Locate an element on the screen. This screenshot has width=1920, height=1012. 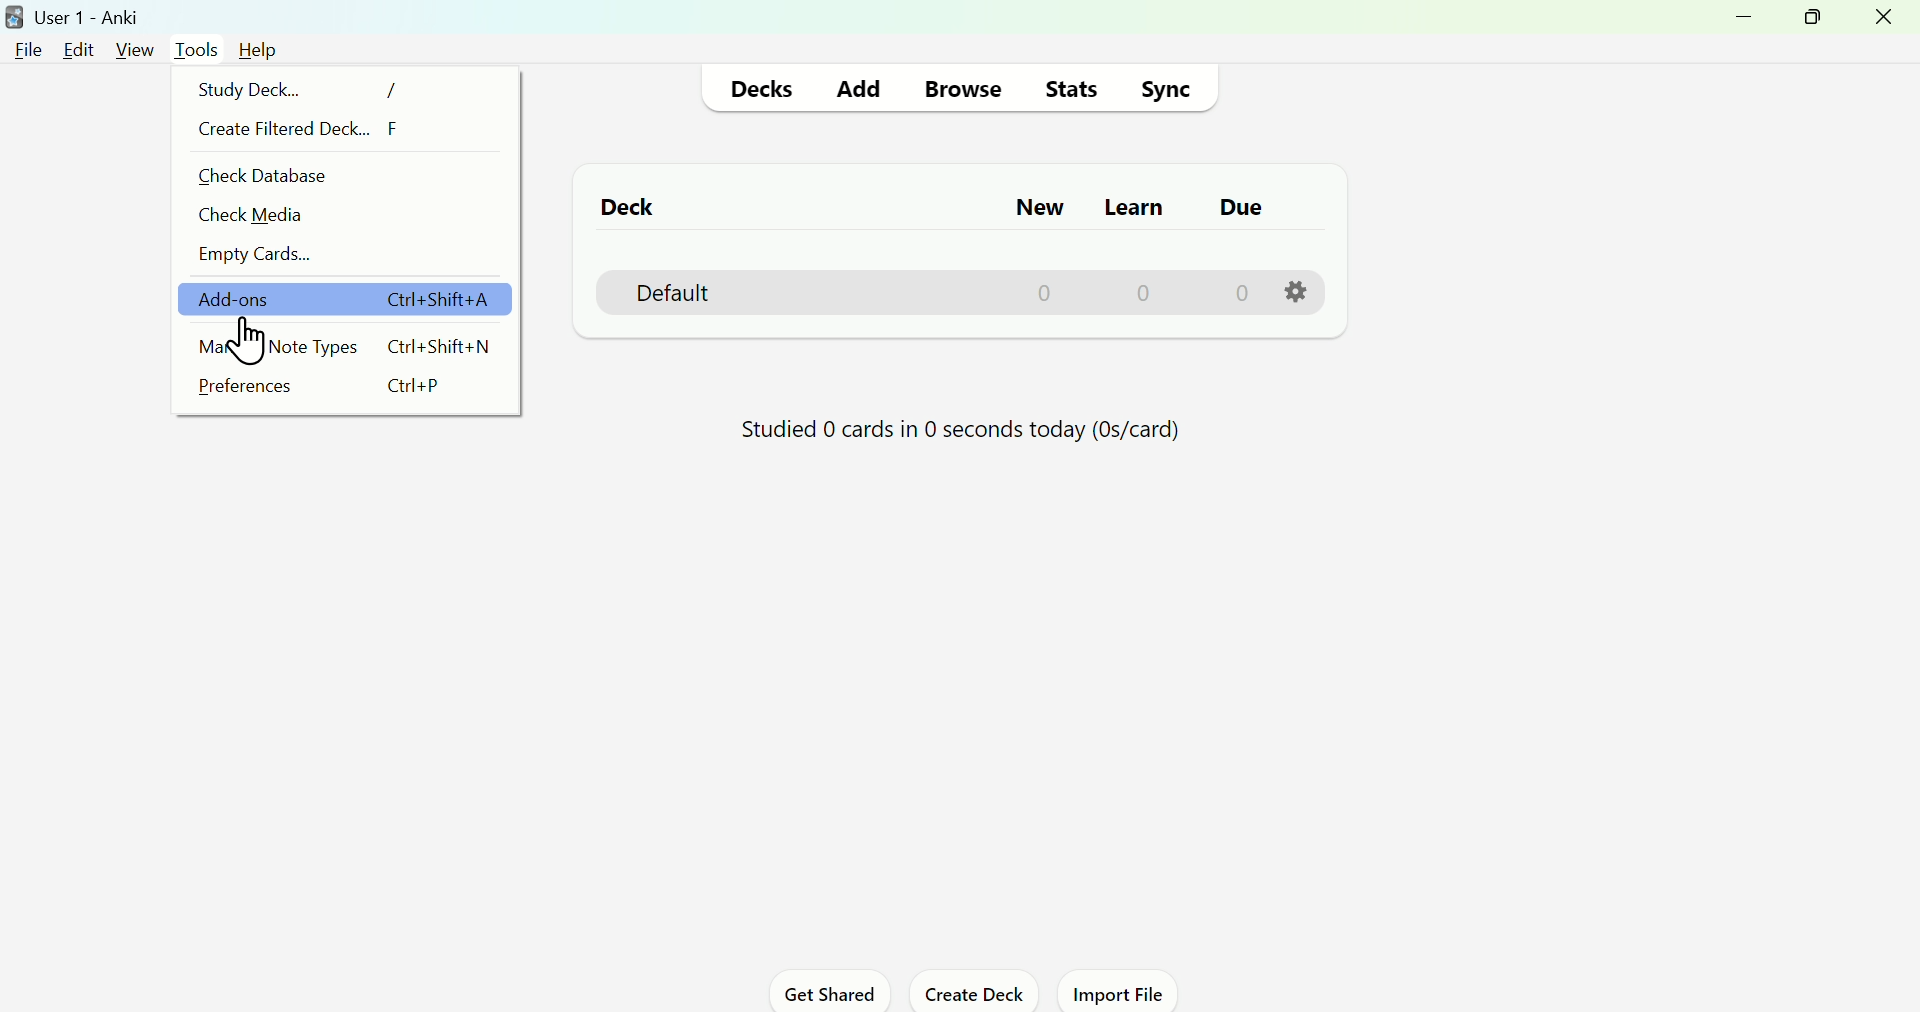
Manage Note Types is located at coordinates (345, 345).